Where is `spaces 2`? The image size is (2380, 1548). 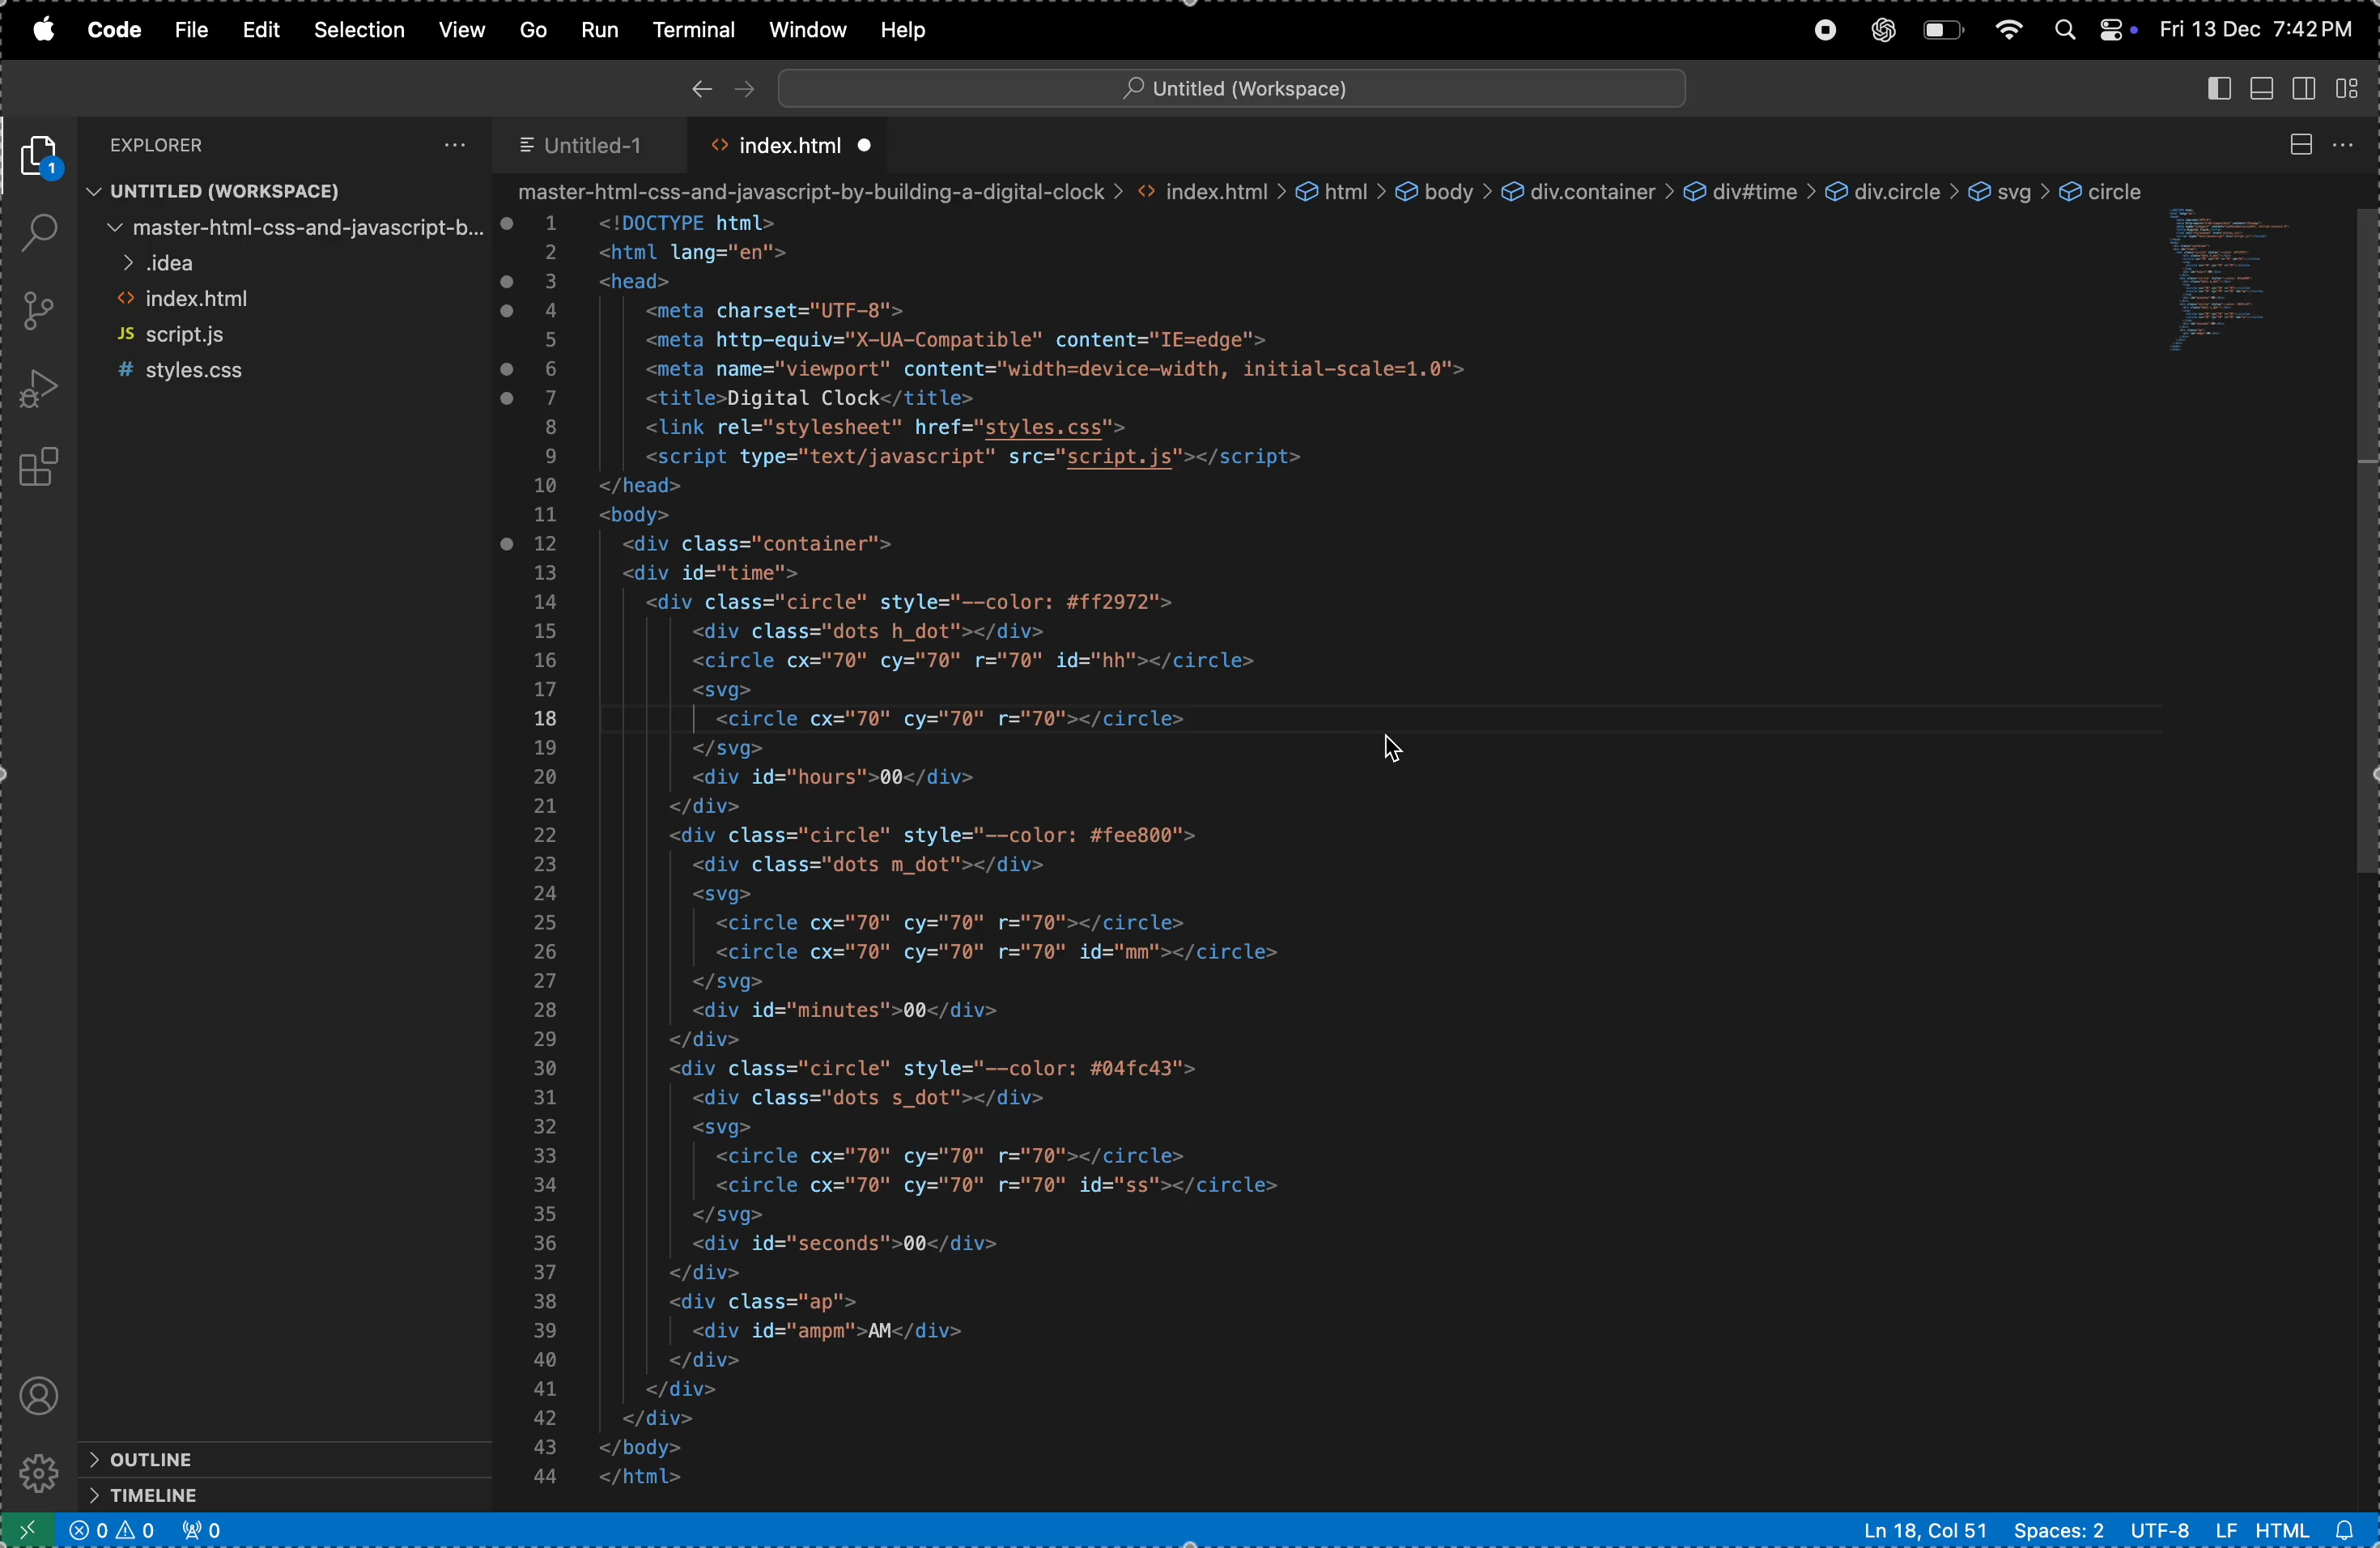
spaces 2 is located at coordinates (2056, 1529).